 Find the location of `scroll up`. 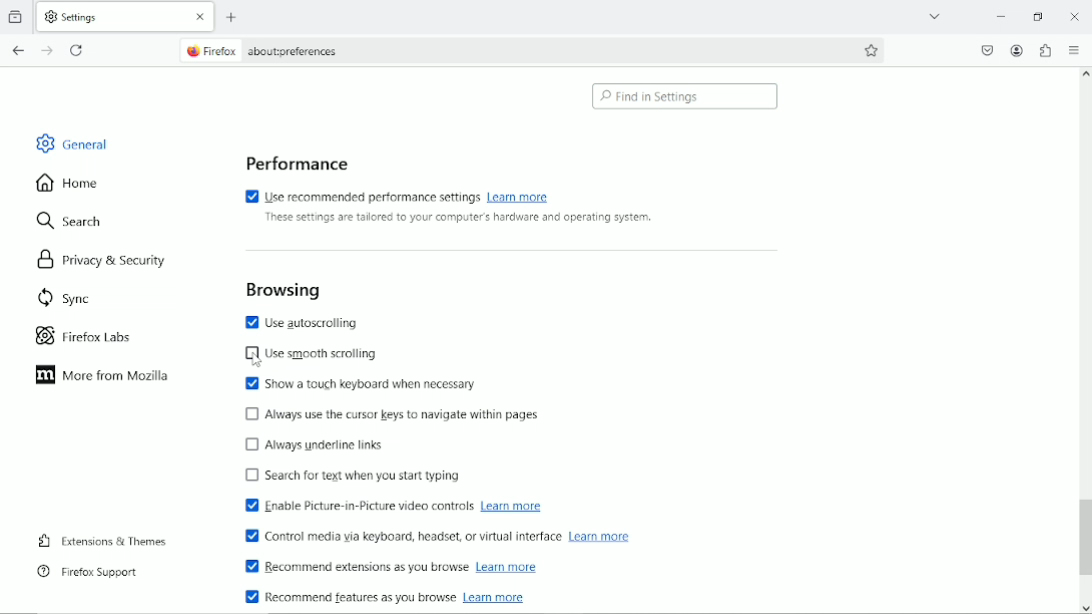

scroll up is located at coordinates (1084, 75).